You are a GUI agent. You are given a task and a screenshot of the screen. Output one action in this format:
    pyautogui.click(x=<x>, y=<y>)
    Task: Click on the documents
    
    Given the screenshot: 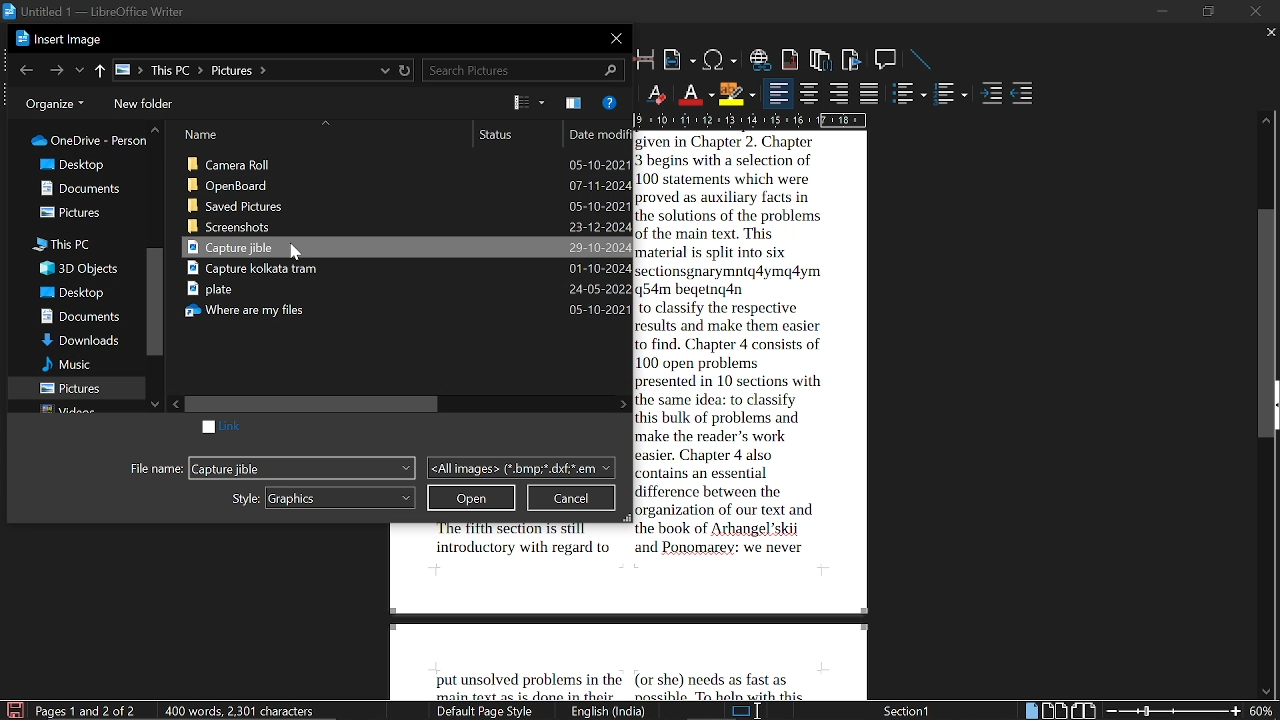 What is the action you would take?
    pyautogui.click(x=79, y=191)
    